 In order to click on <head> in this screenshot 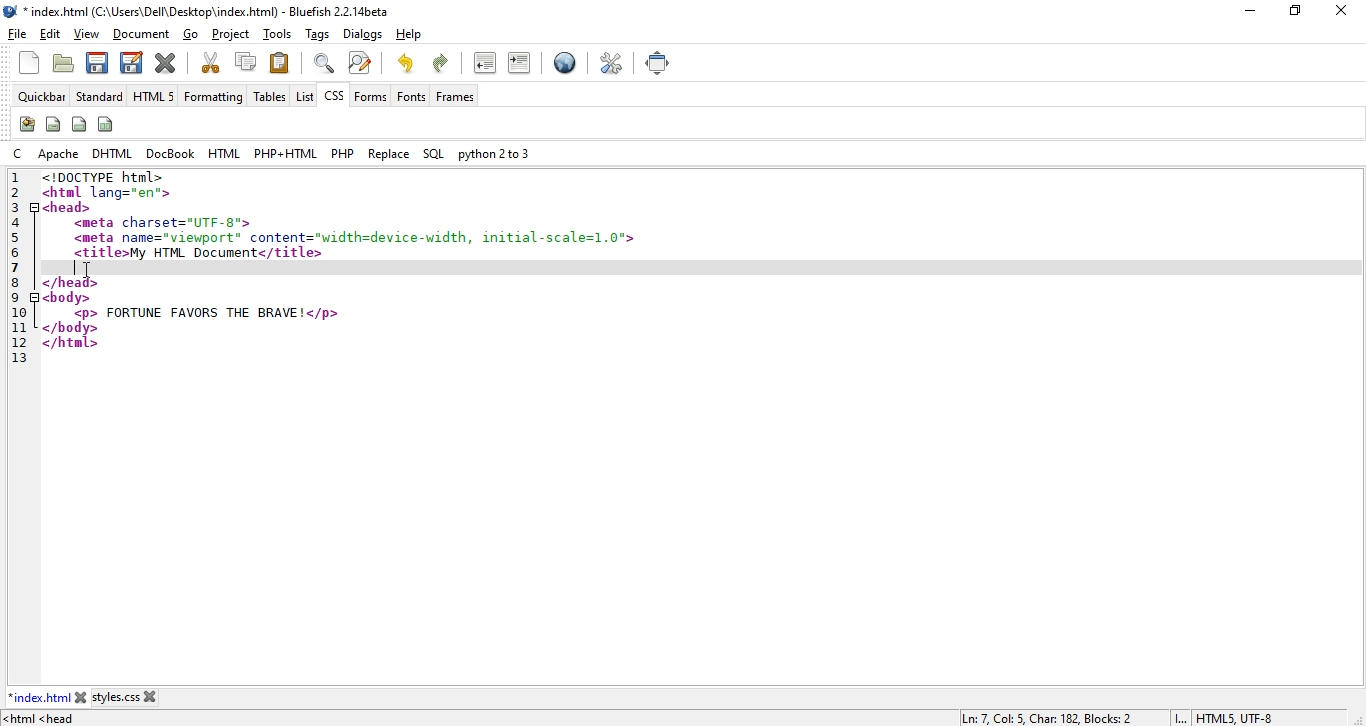, I will do `click(68, 207)`.